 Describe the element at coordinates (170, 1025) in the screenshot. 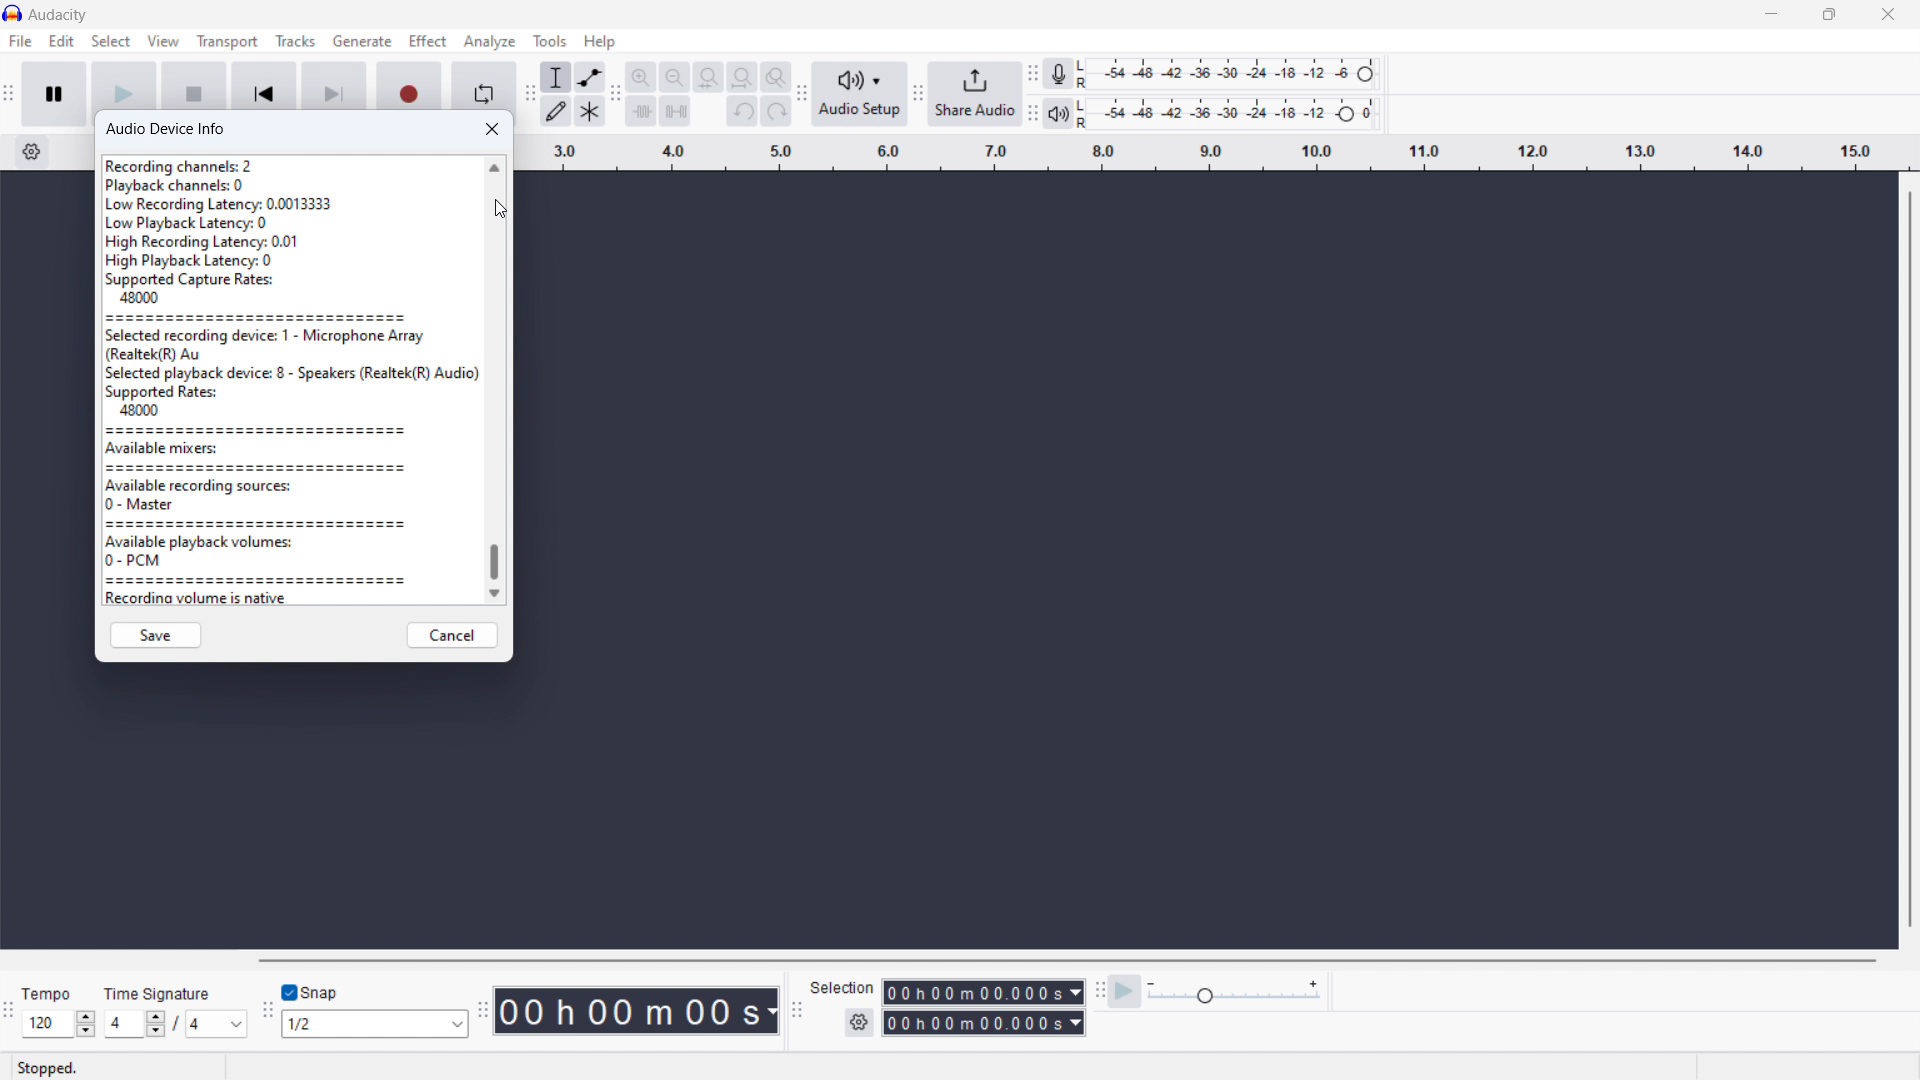

I see `set time signature` at that location.